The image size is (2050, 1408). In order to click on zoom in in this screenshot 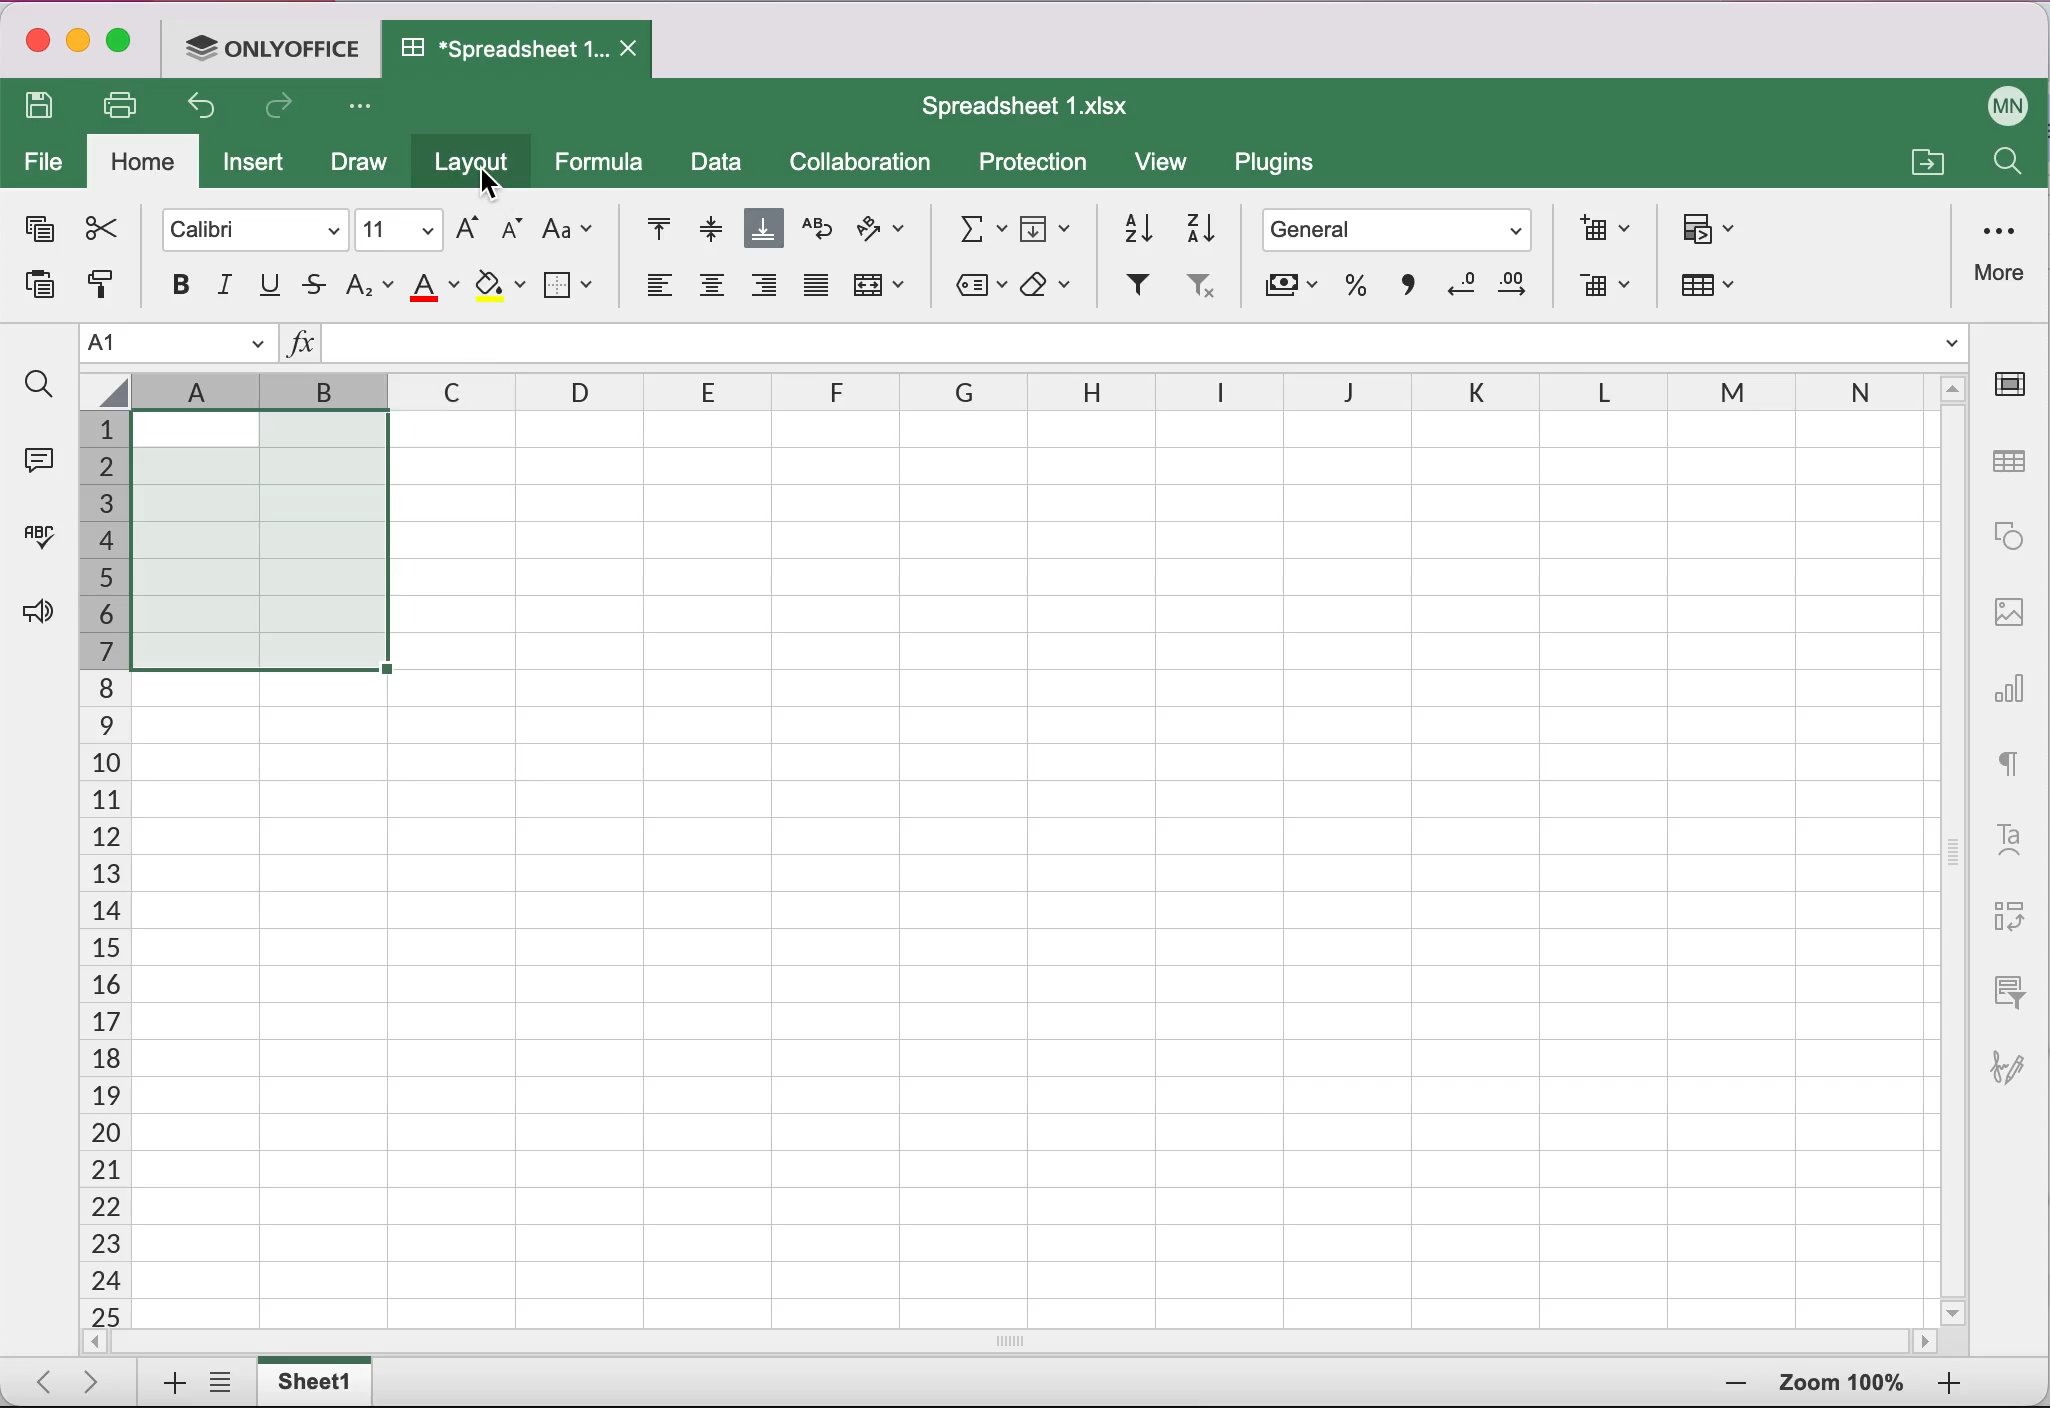, I will do `click(1730, 1385)`.